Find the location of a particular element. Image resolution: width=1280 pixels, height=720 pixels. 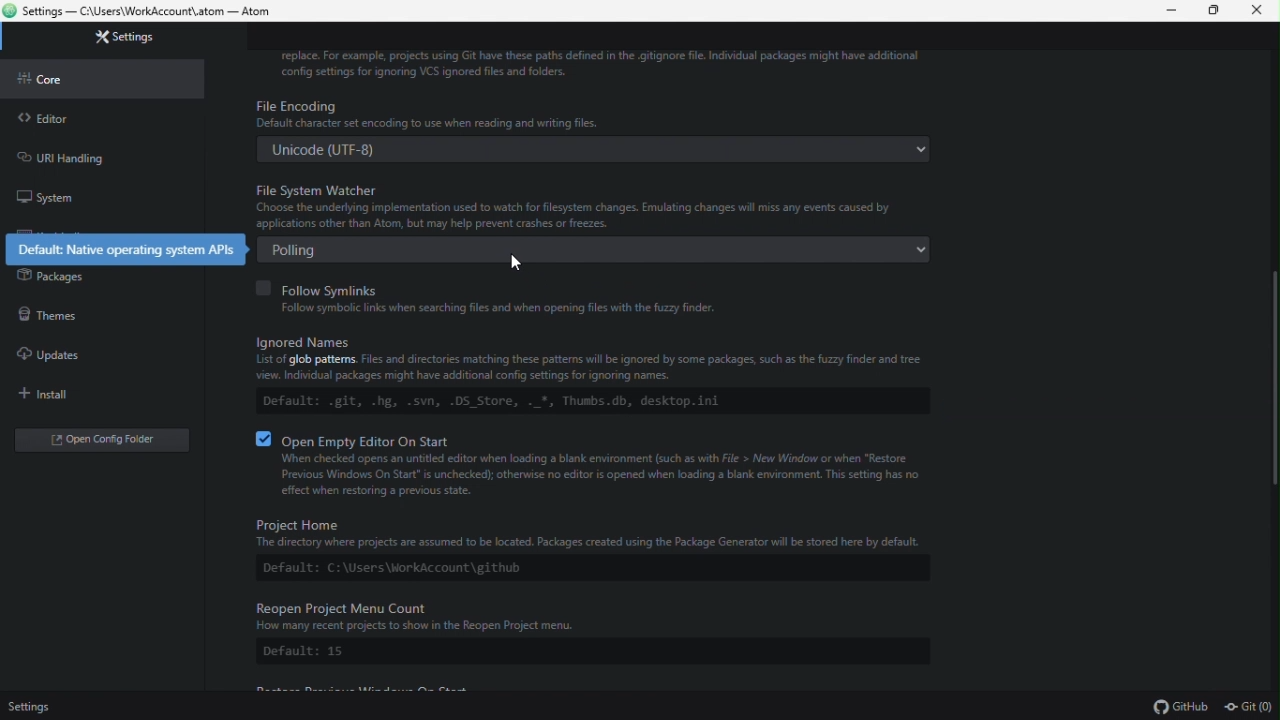

Project Home The directory where projects are assumed to be located. Packages created using the Package Generator will be stored here by default. is located at coordinates (602, 532).